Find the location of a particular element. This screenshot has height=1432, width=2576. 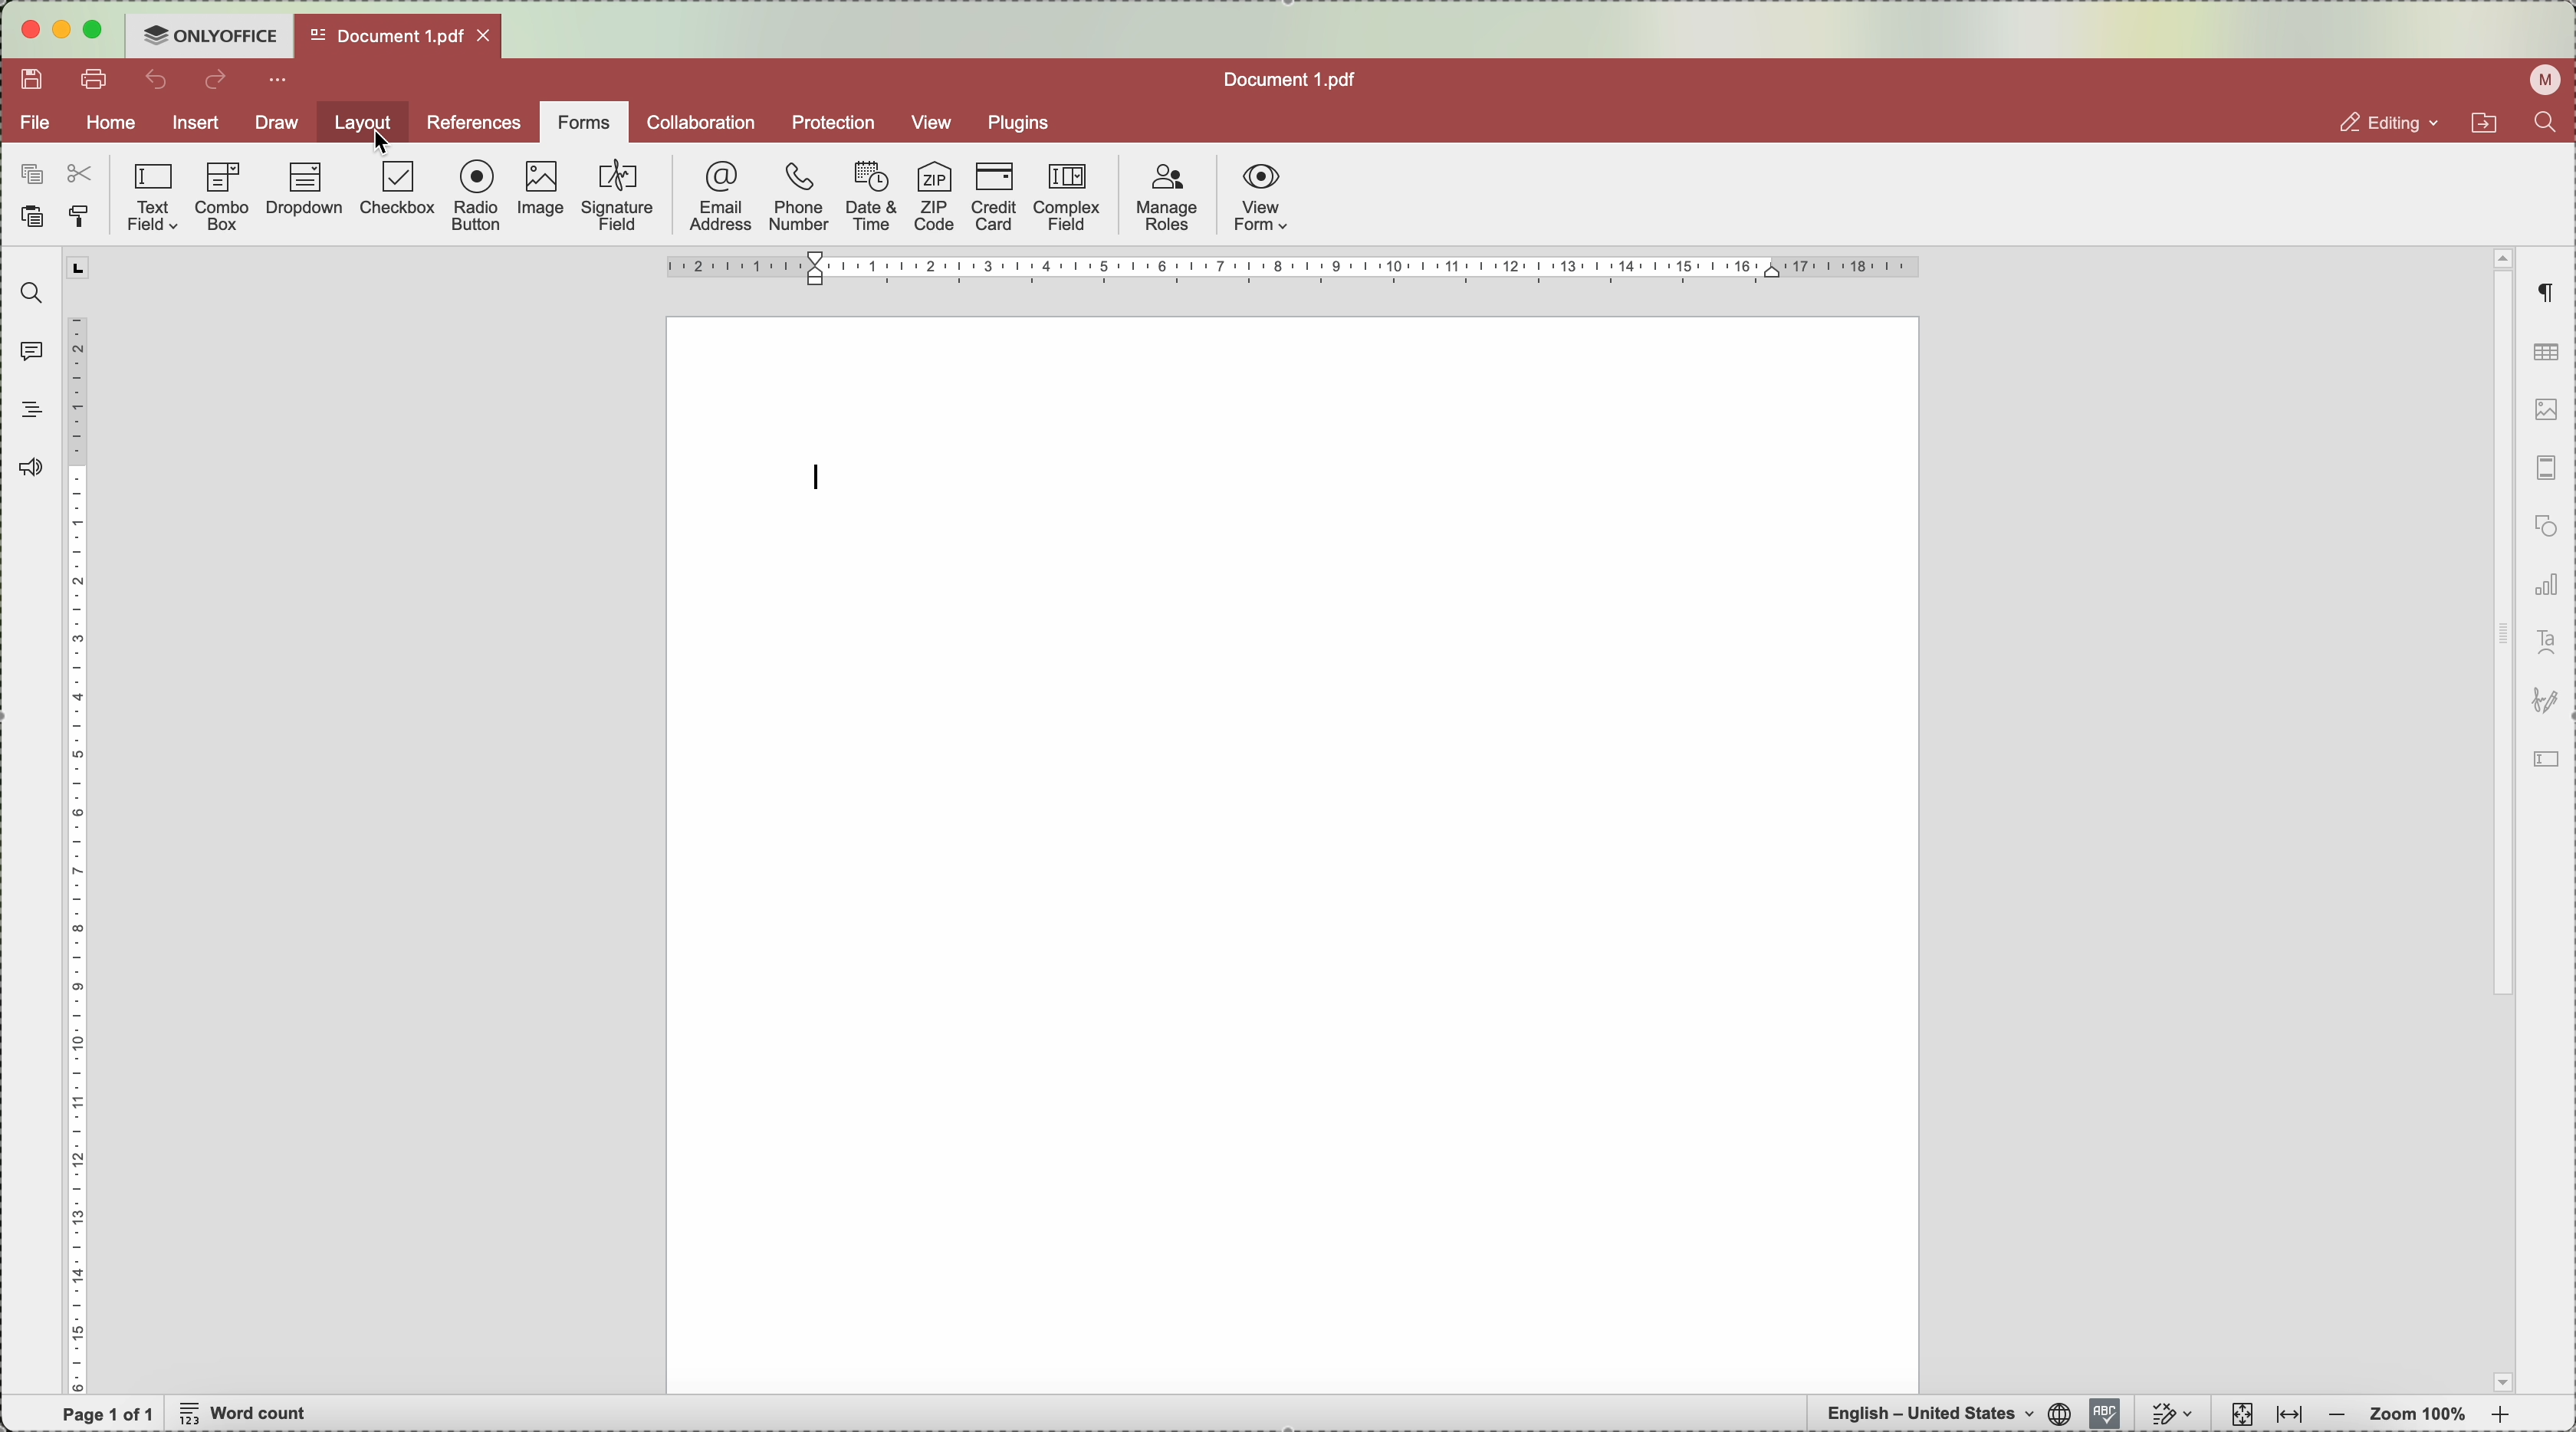

paste is located at coordinates (31, 220).